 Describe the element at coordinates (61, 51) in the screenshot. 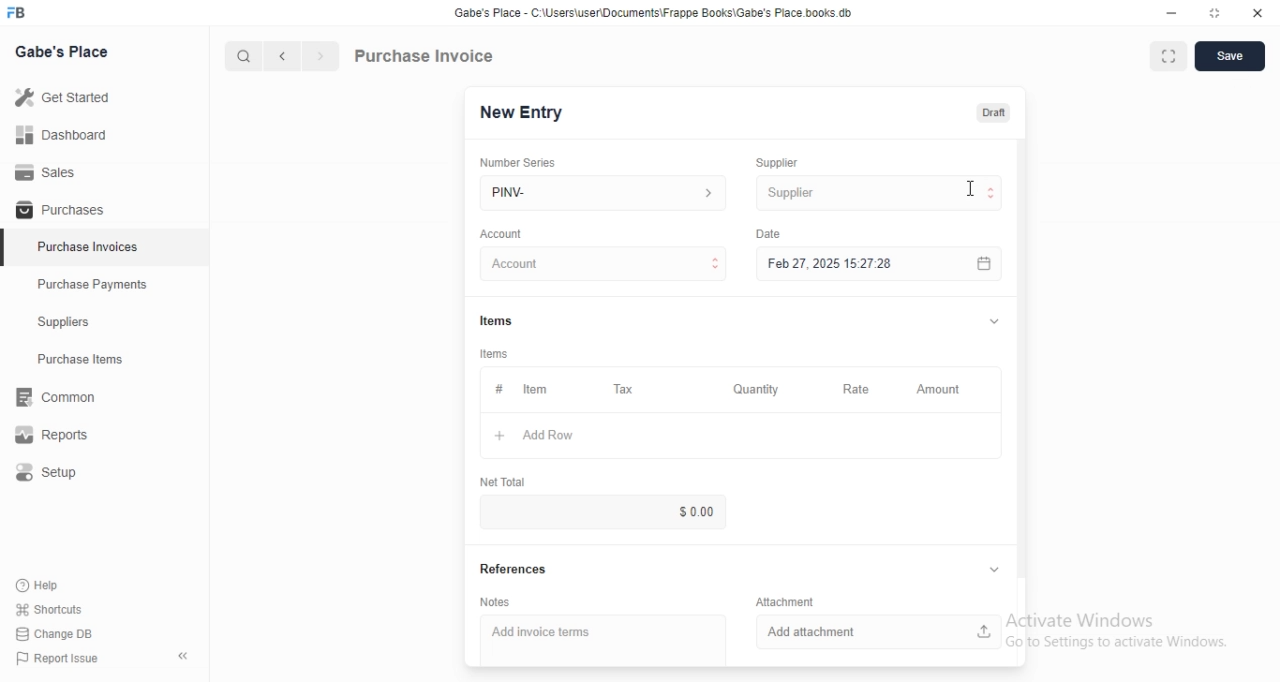

I see `Gabe's Place` at that location.